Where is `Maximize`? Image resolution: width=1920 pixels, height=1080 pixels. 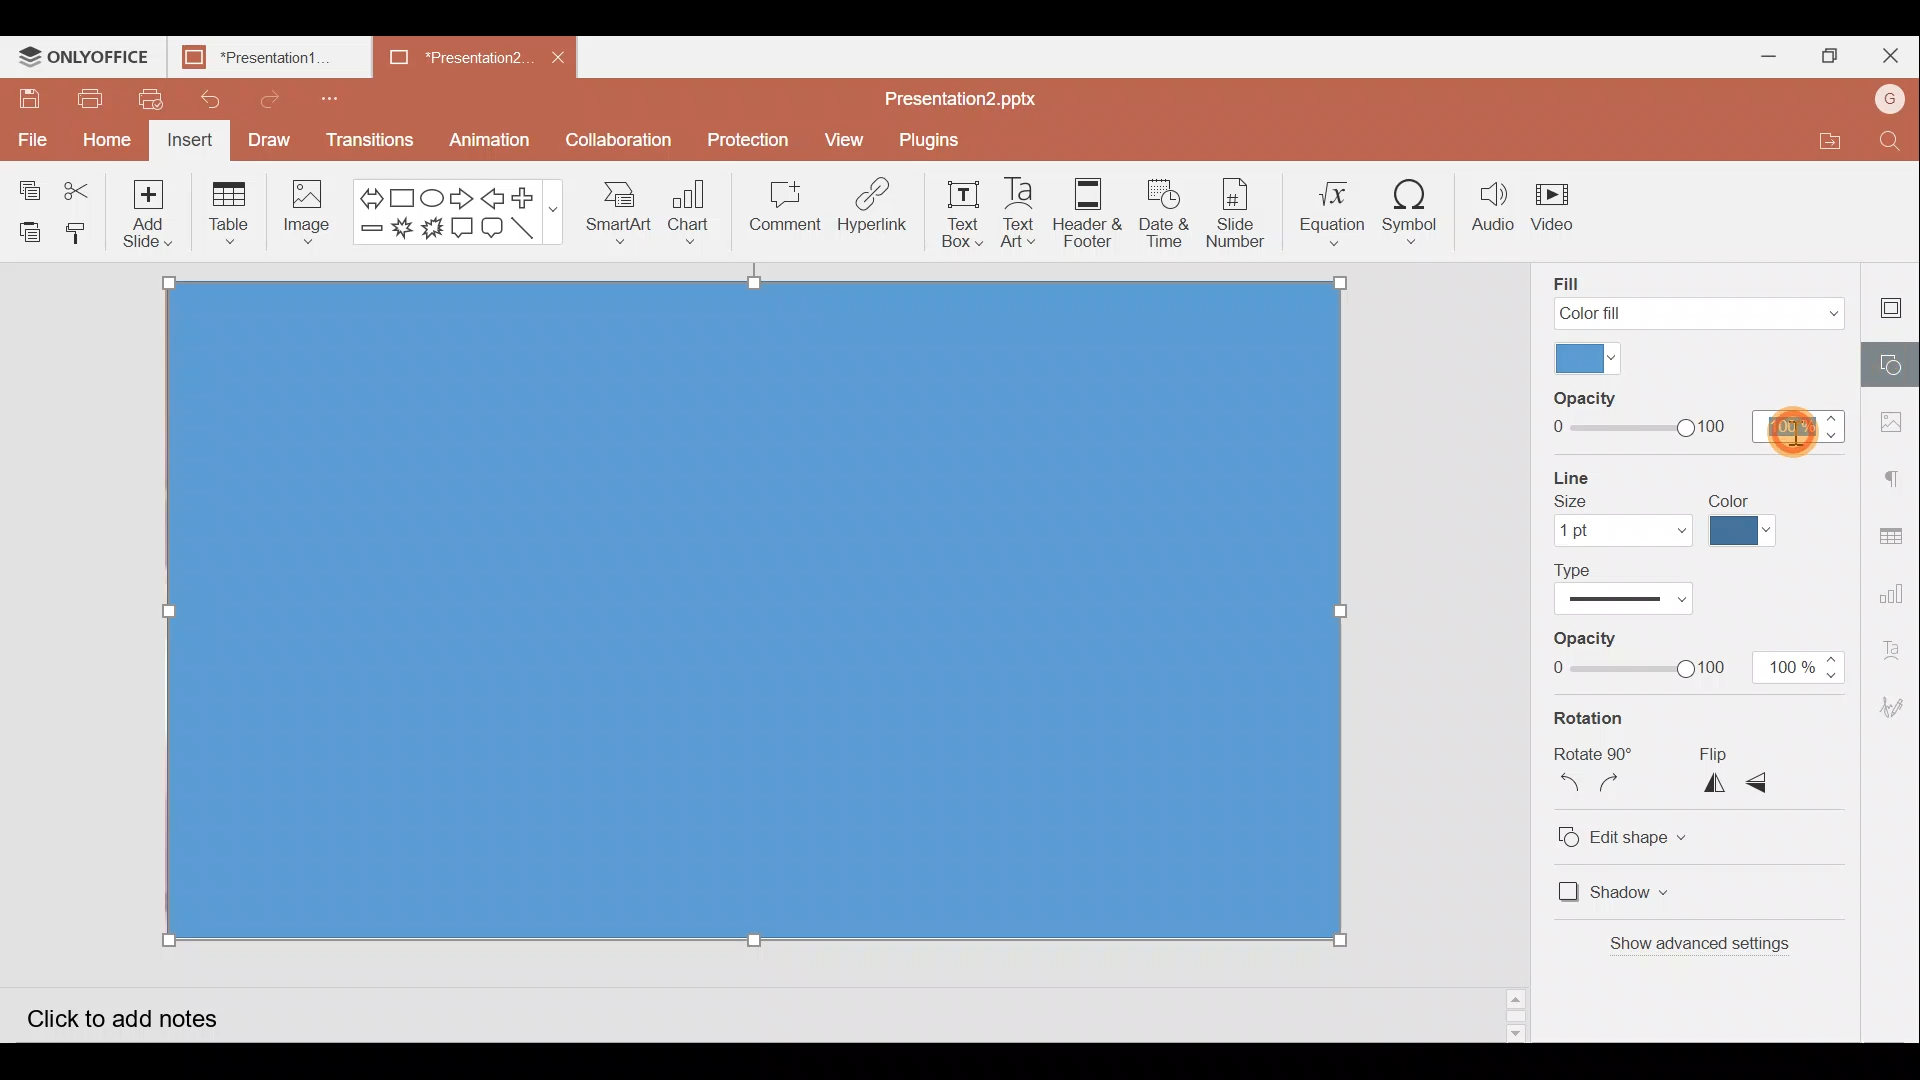
Maximize is located at coordinates (1828, 54).